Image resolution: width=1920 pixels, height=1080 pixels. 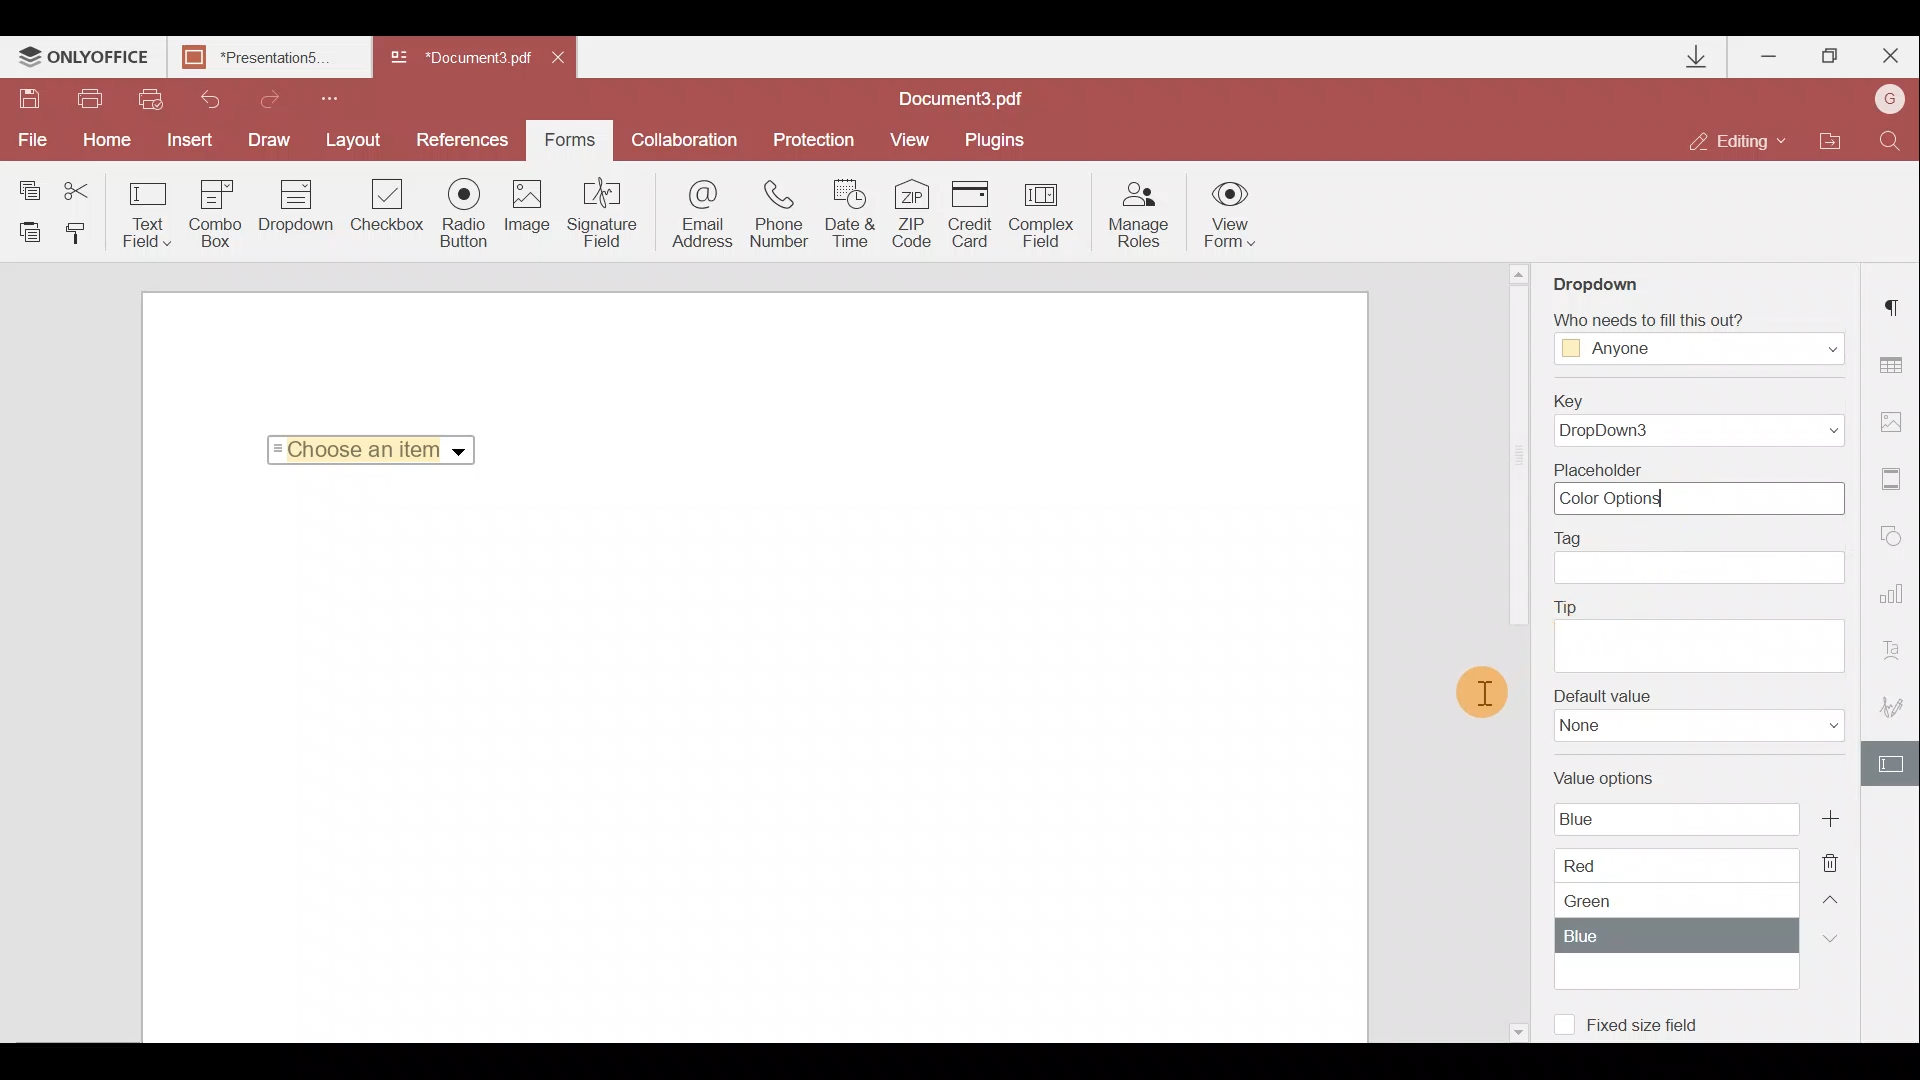 What do you see at coordinates (916, 140) in the screenshot?
I see `View` at bounding box center [916, 140].